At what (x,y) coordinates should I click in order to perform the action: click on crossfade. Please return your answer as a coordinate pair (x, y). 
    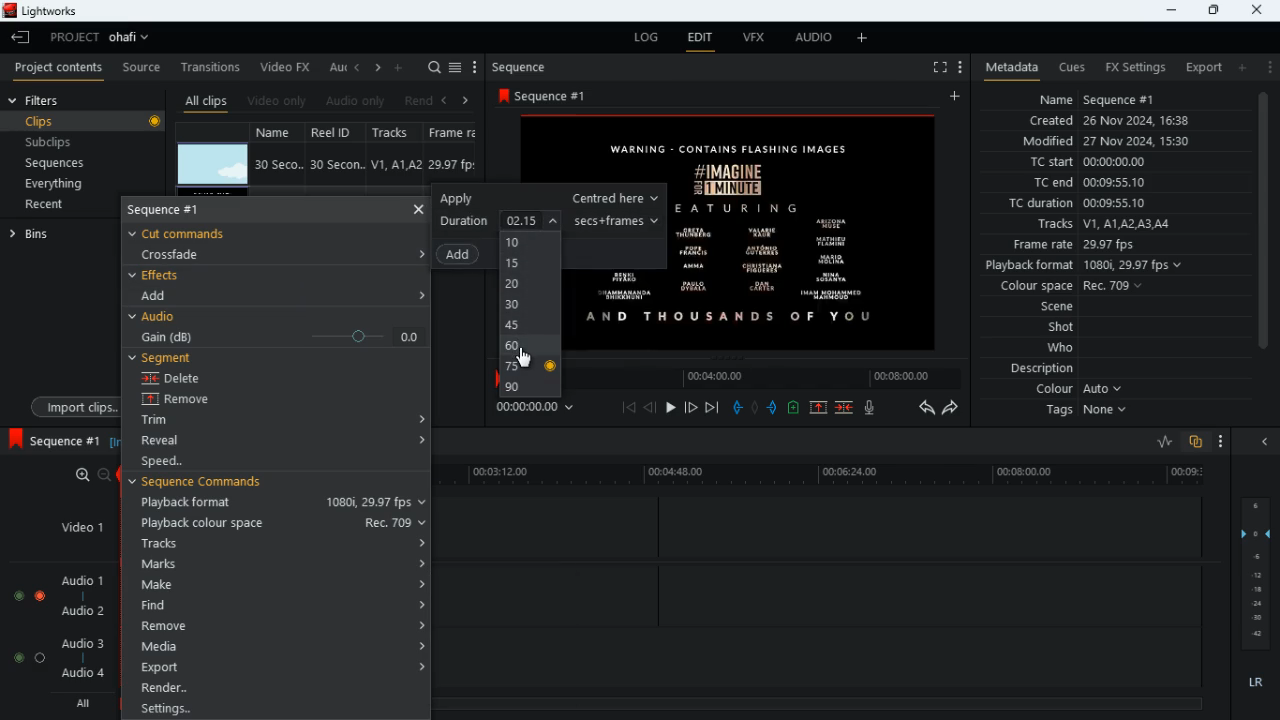
    Looking at the image, I should click on (182, 254).